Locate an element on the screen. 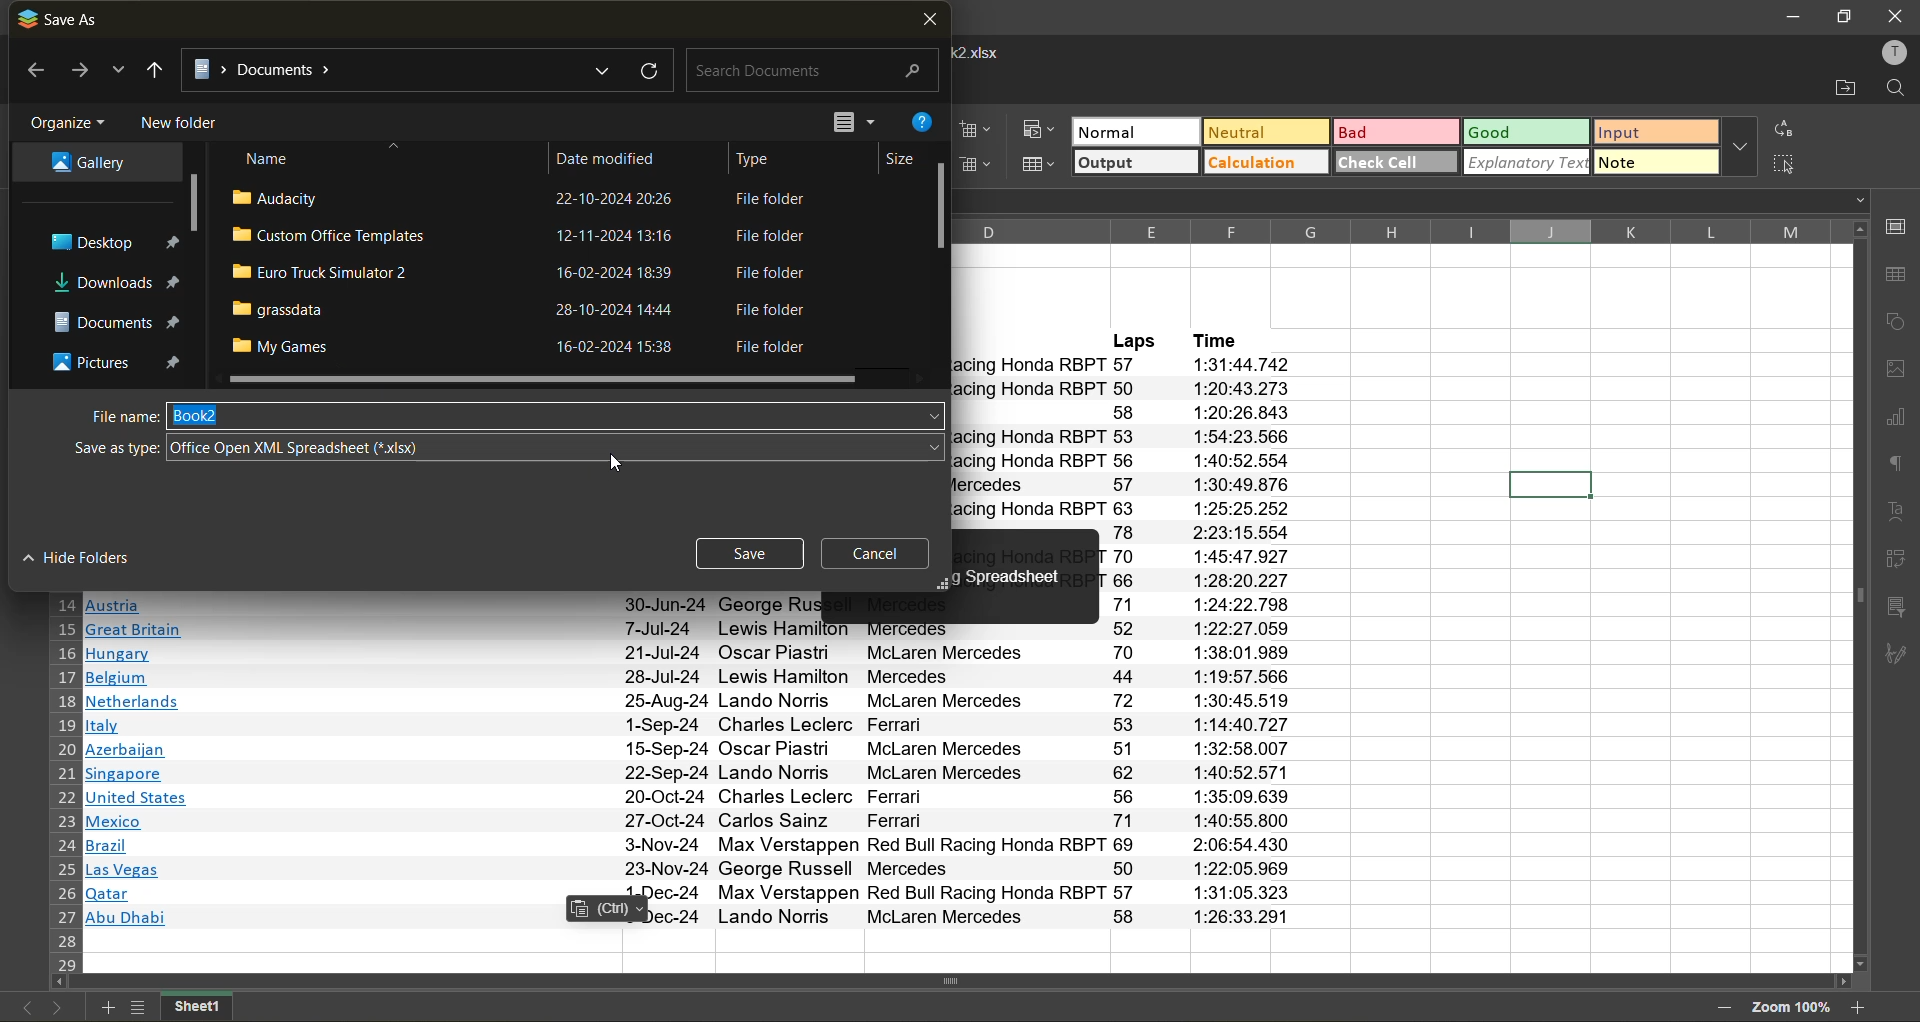  text info is located at coordinates (692, 604).